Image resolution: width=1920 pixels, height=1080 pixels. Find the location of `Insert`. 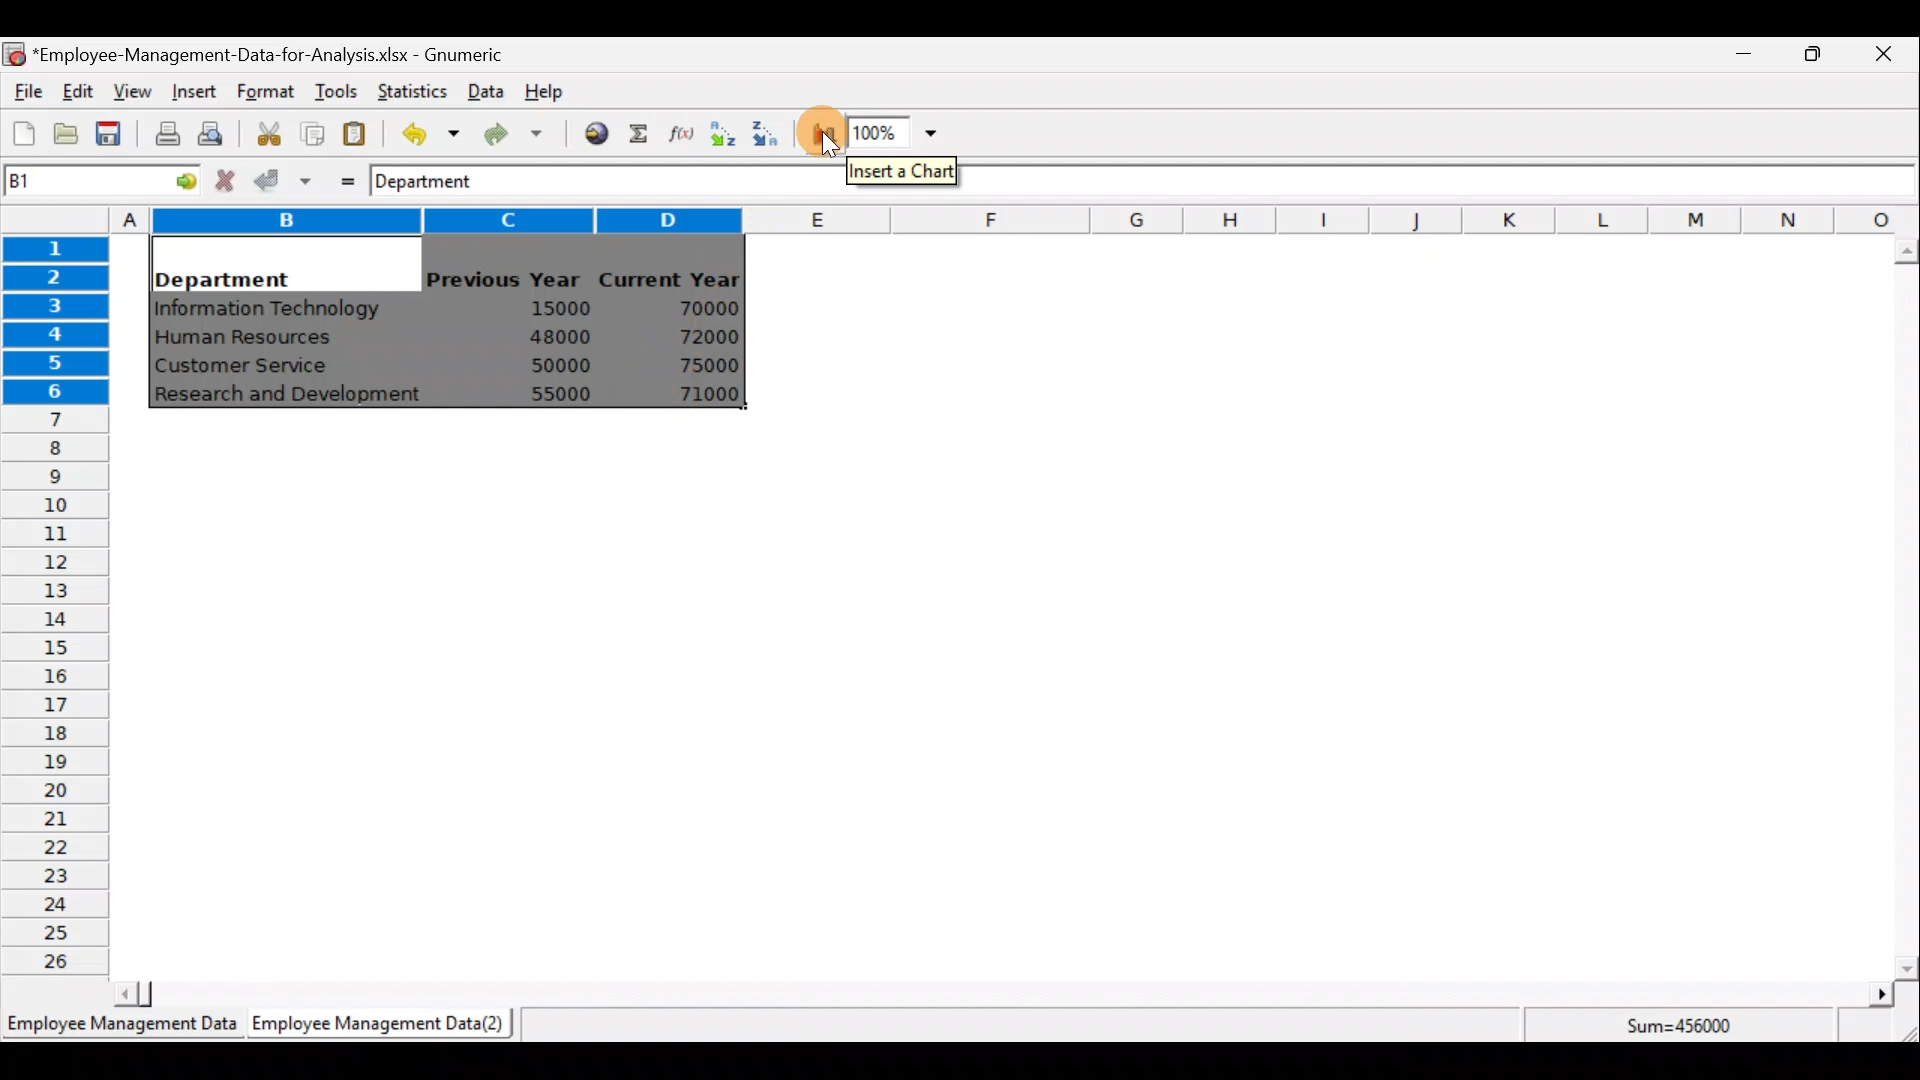

Insert is located at coordinates (192, 92).